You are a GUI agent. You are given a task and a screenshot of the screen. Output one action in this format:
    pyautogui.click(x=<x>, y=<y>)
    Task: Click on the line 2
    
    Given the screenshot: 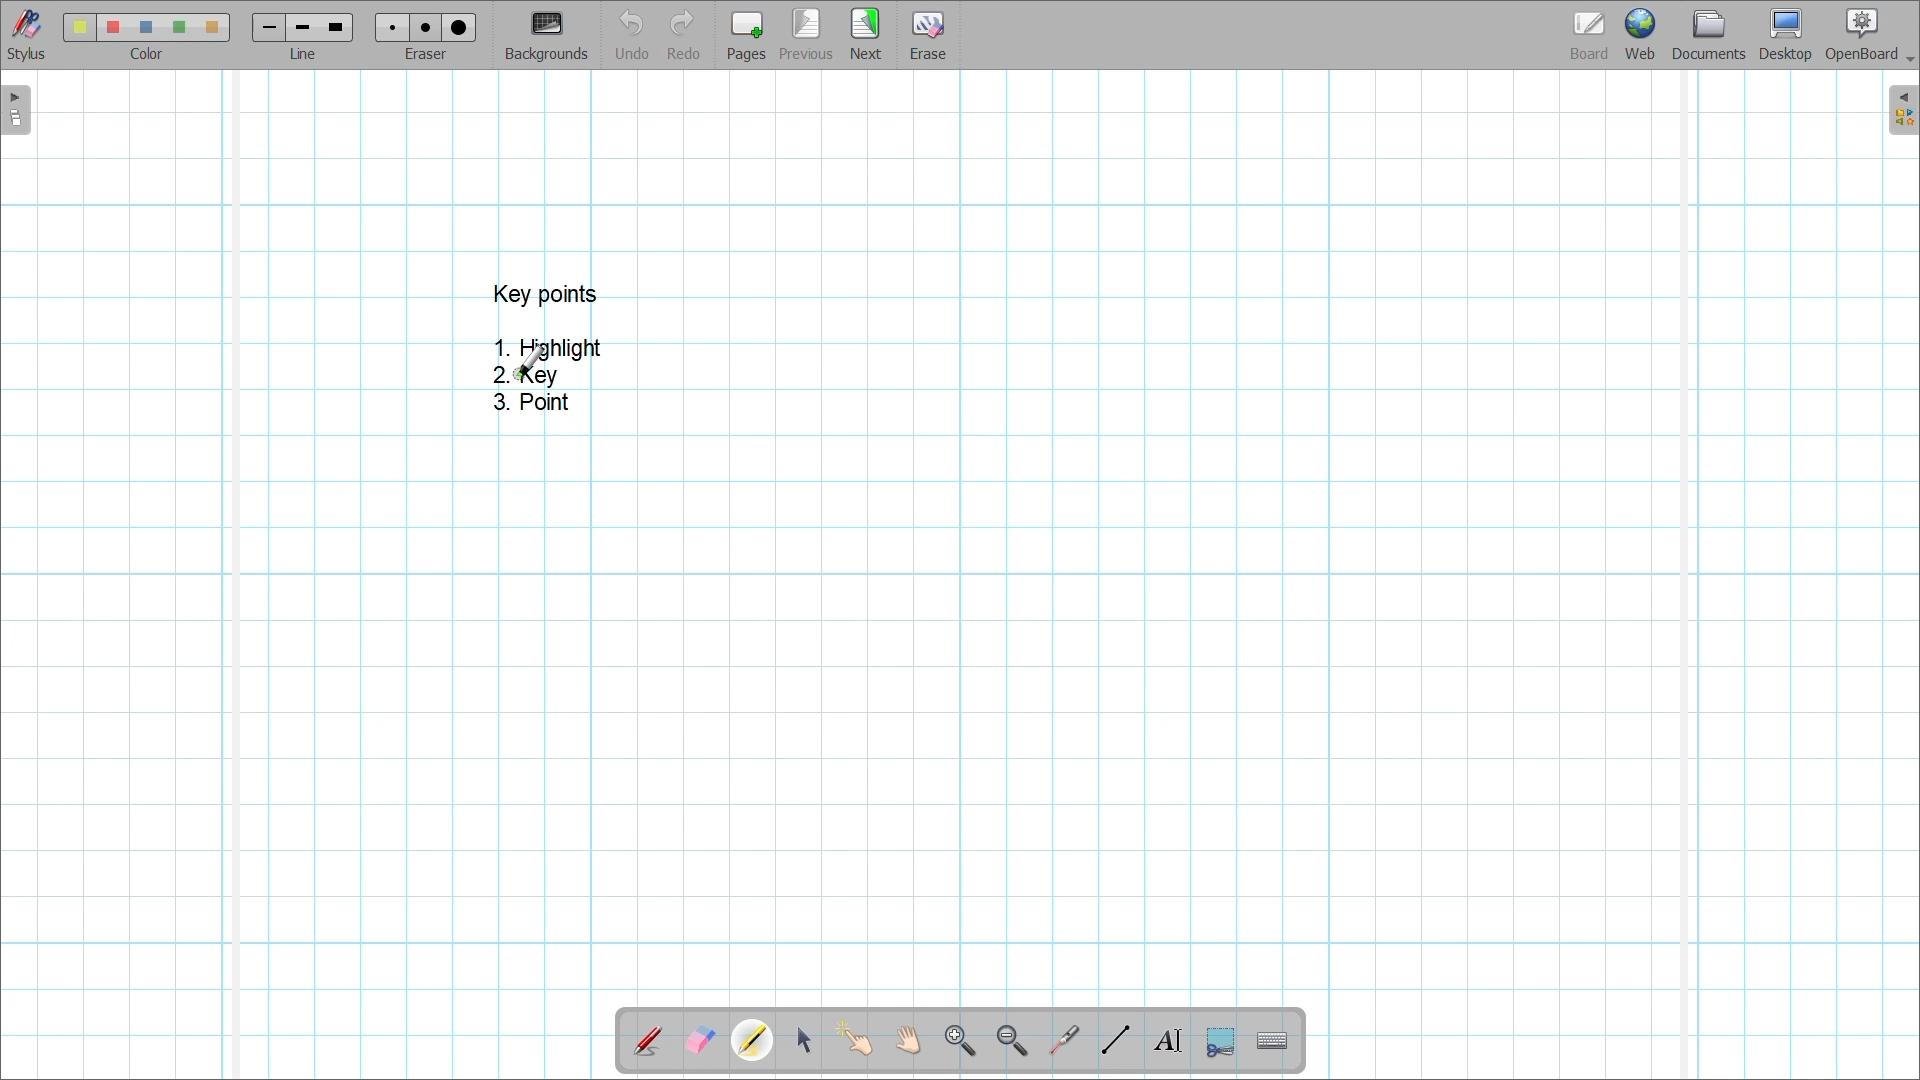 What is the action you would take?
    pyautogui.click(x=300, y=28)
    